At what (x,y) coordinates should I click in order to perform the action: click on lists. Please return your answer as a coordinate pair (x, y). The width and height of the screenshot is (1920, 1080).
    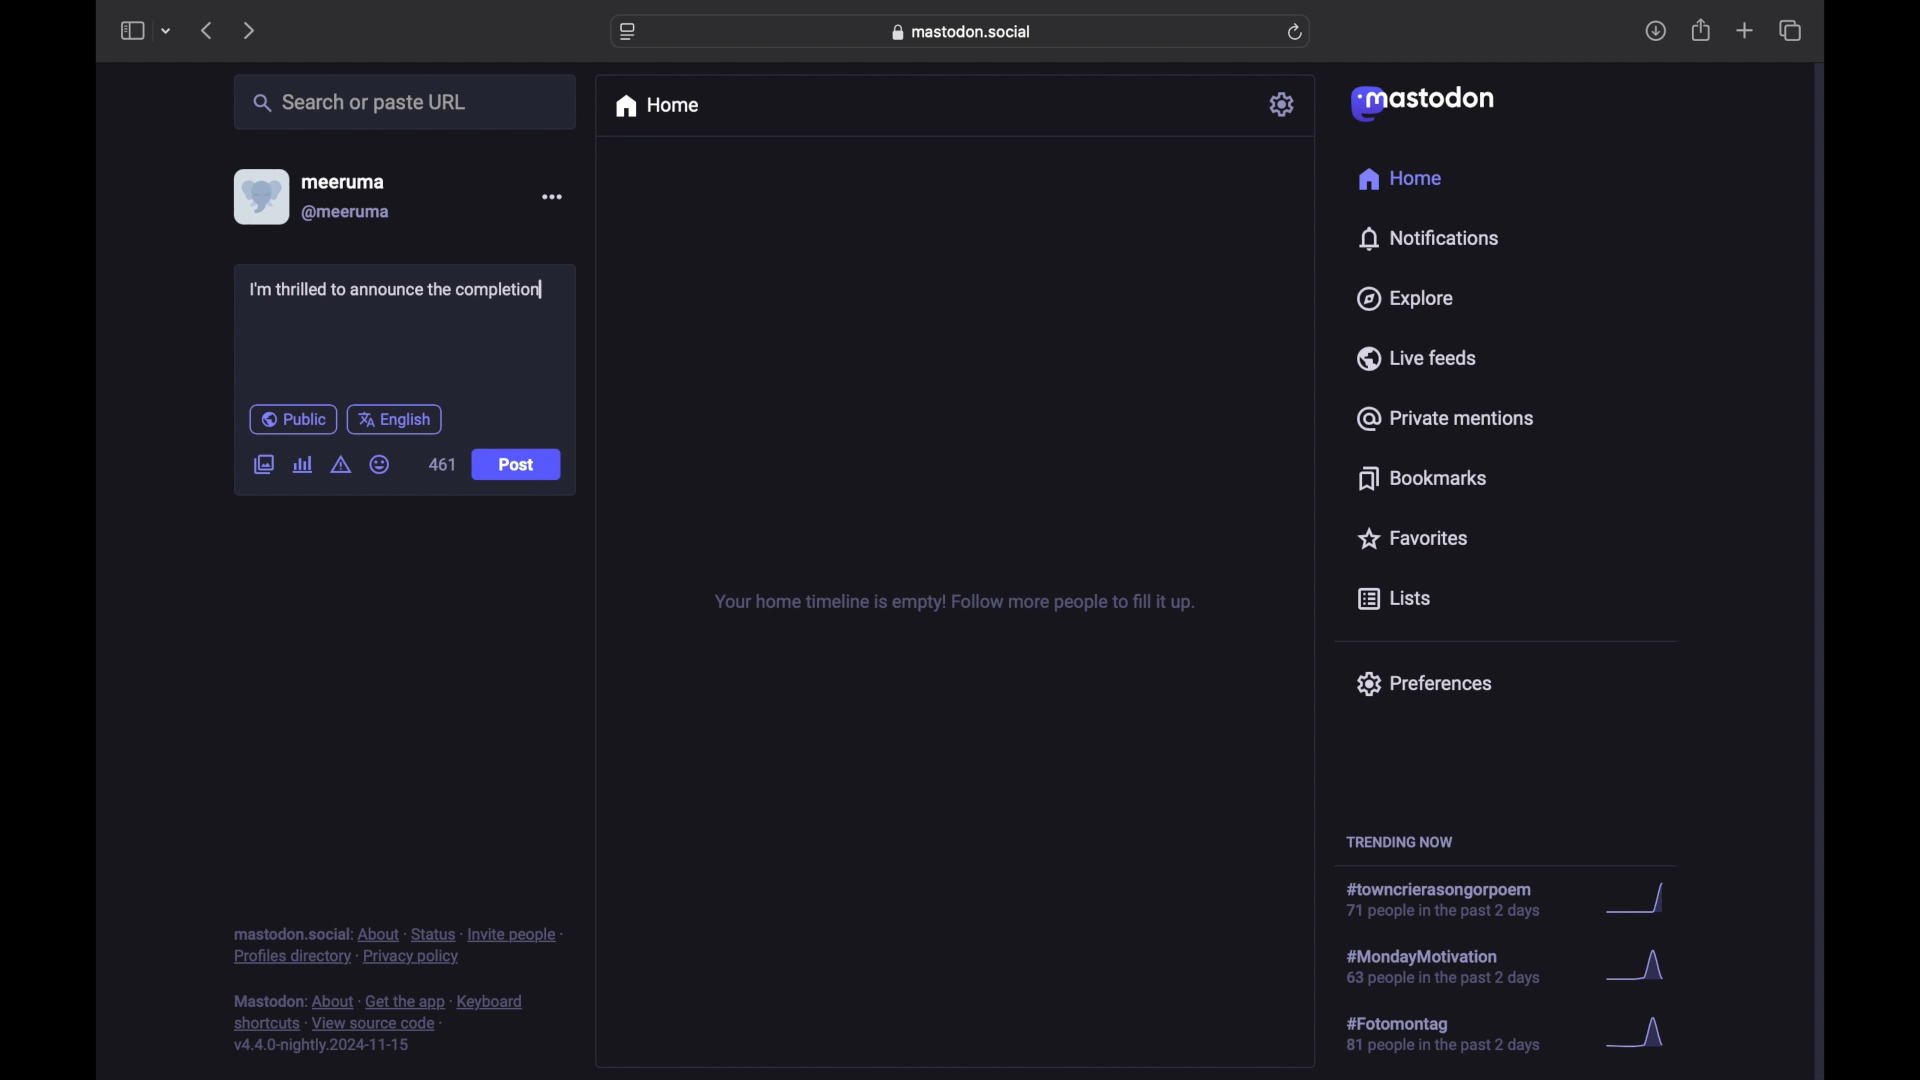
    Looking at the image, I should click on (1394, 600).